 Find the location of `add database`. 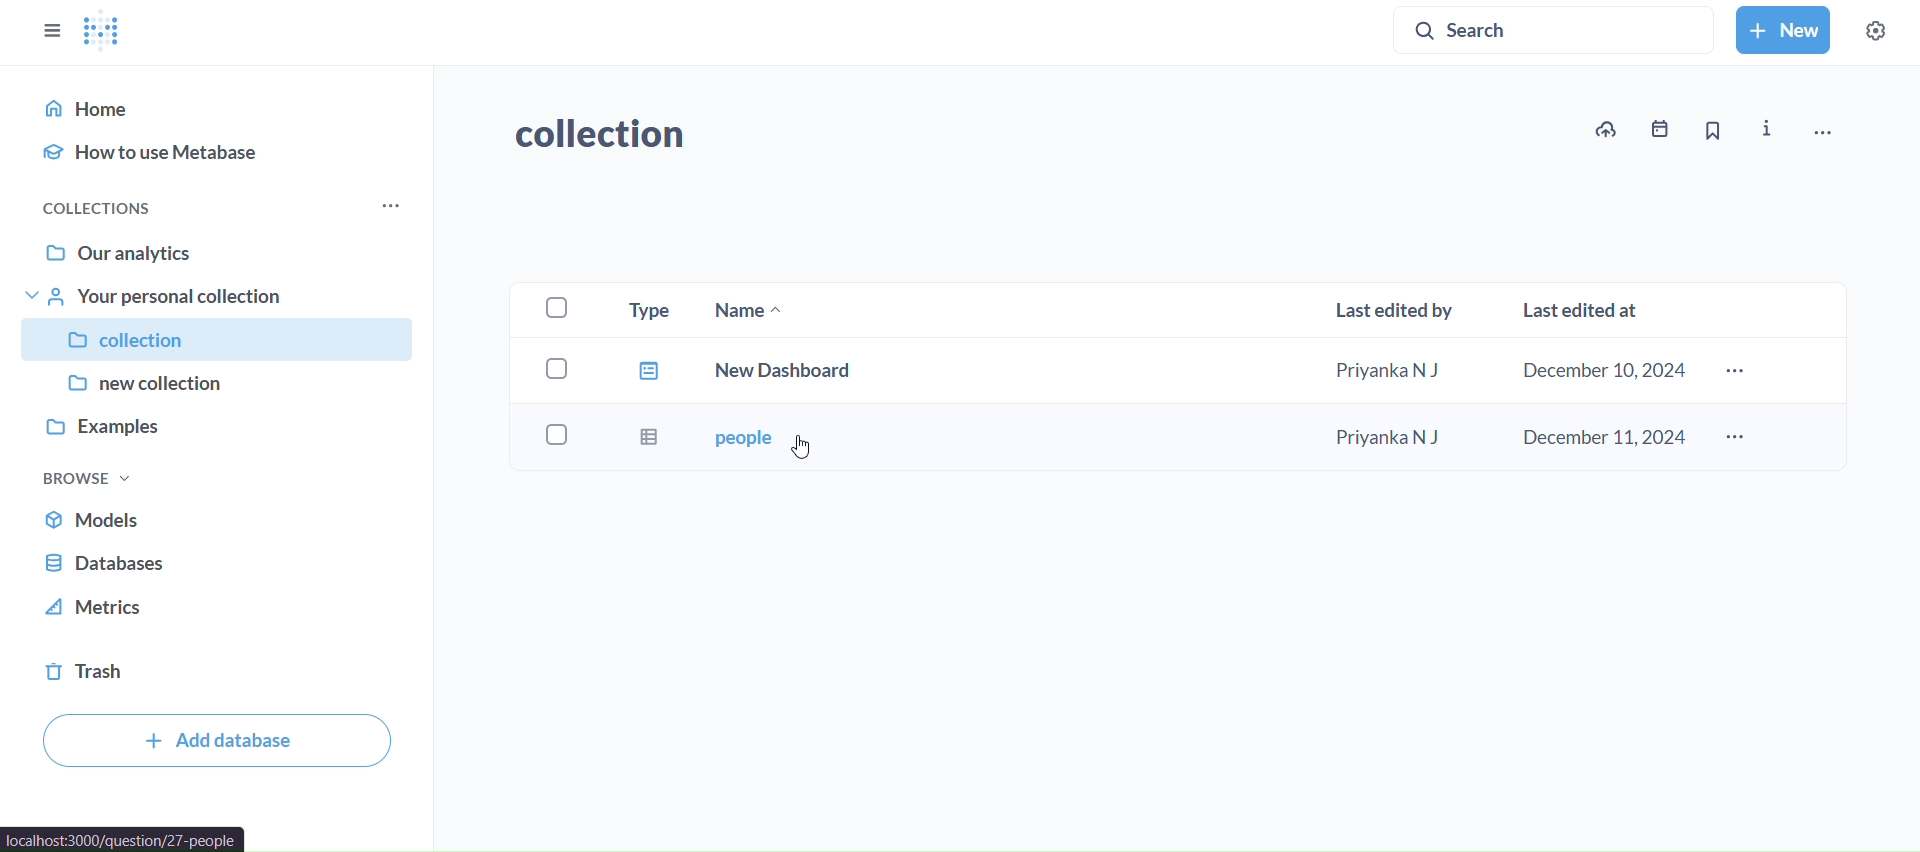

add database is located at coordinates (218, 740).